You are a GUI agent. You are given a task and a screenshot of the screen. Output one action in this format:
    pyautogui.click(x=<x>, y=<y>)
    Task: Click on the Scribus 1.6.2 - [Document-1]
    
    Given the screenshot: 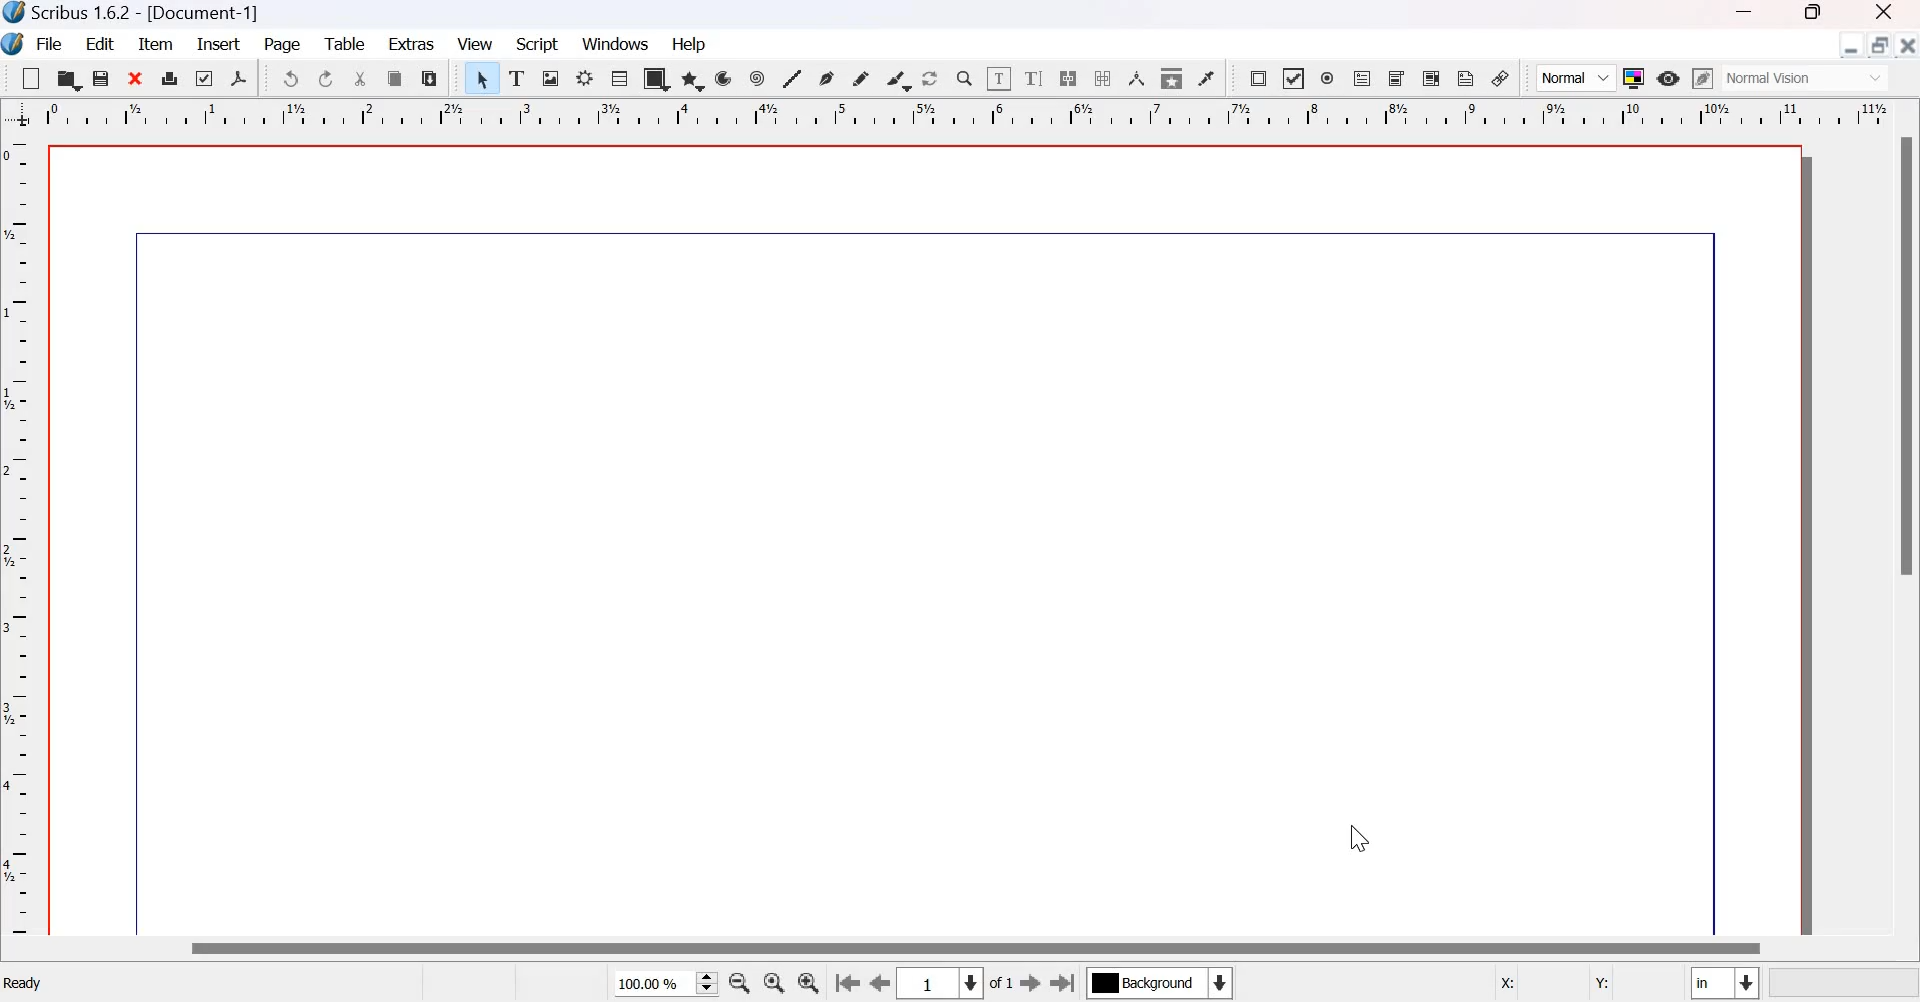 What is the action you would take?
    pyautogui.click(x=131, y=13)
    